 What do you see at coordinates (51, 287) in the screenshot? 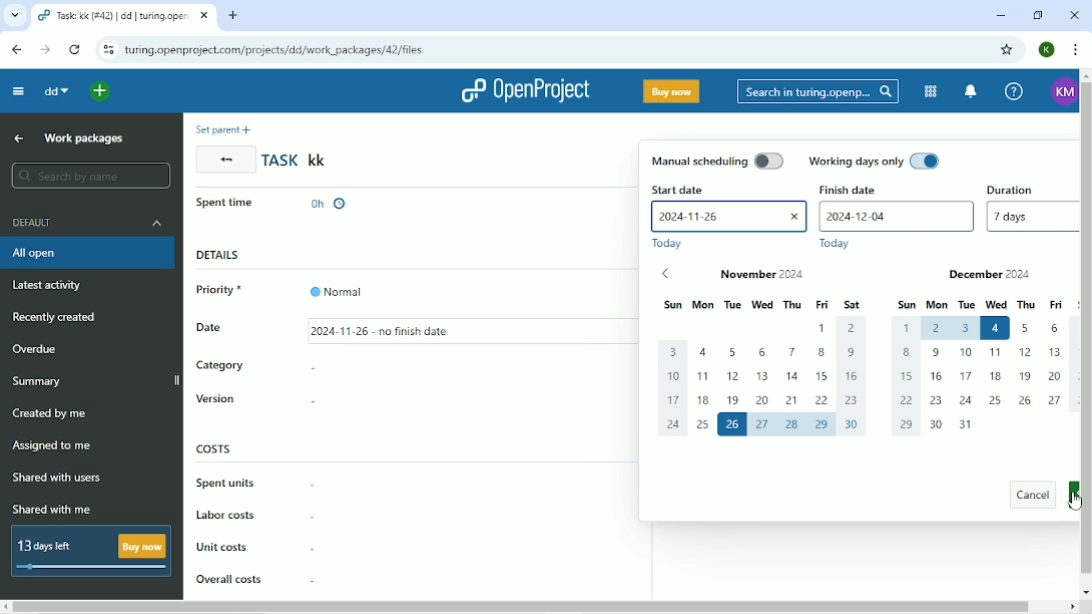
I see `Latest activity` at bounding box center [51, 287].